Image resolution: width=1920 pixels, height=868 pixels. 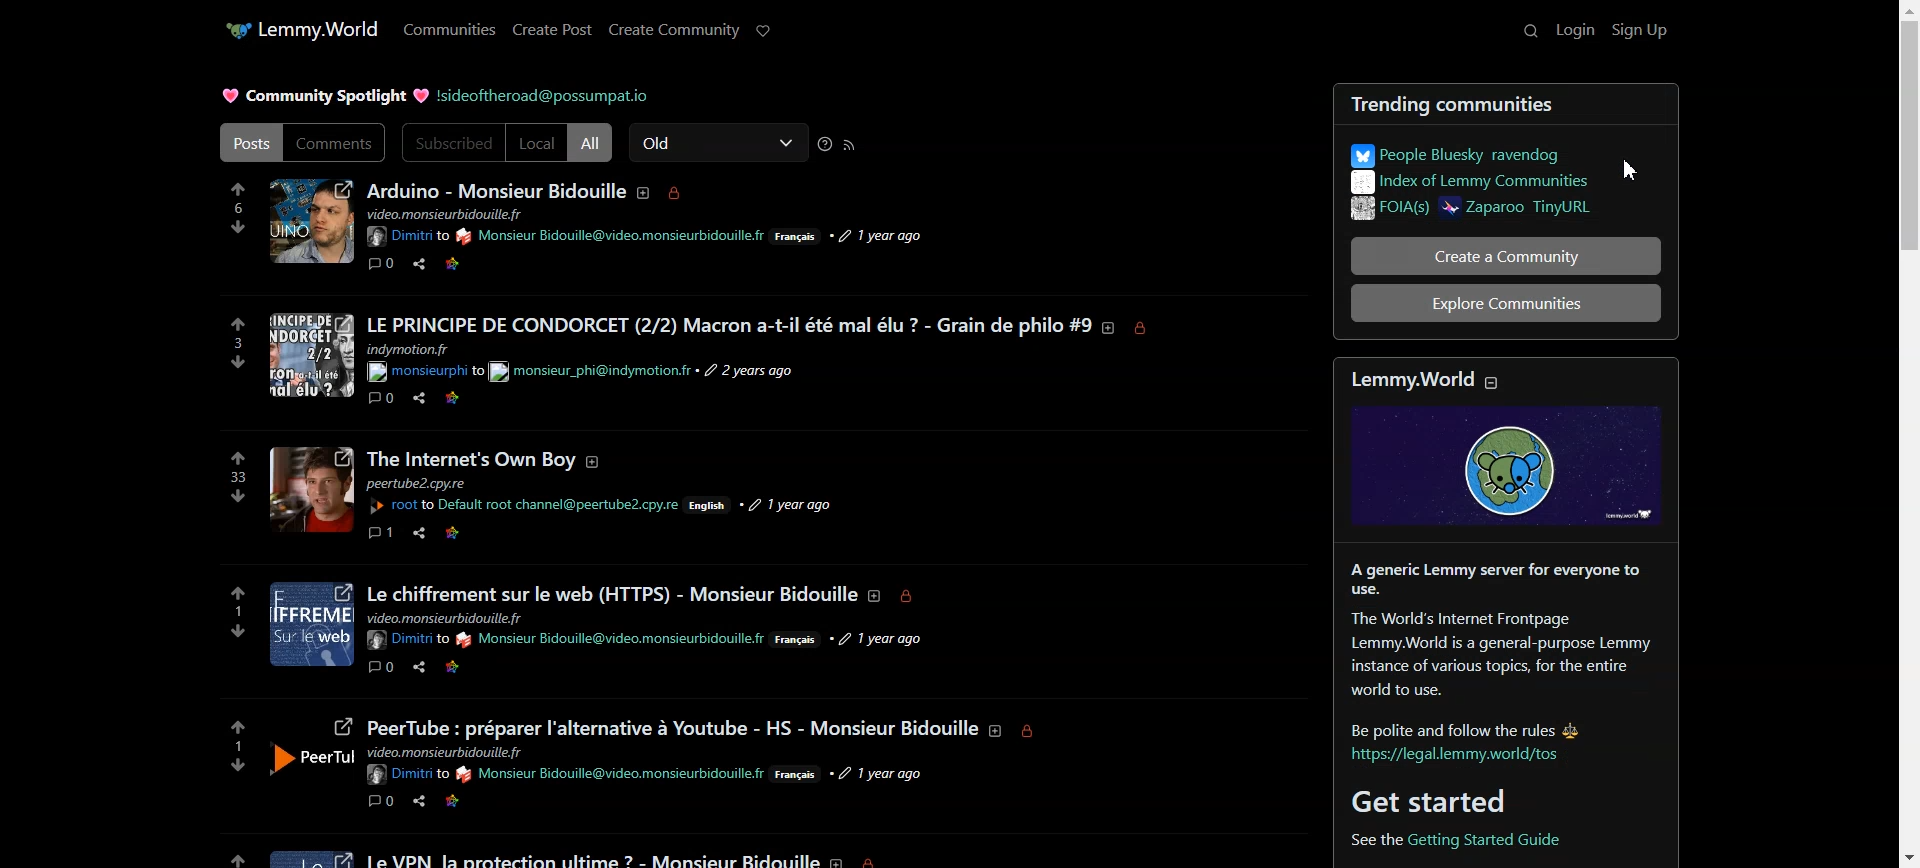 What do you see at coordinates (764, 31) in the screenshot?
I see `Support Lemmy` at bounding box center [764, 31].